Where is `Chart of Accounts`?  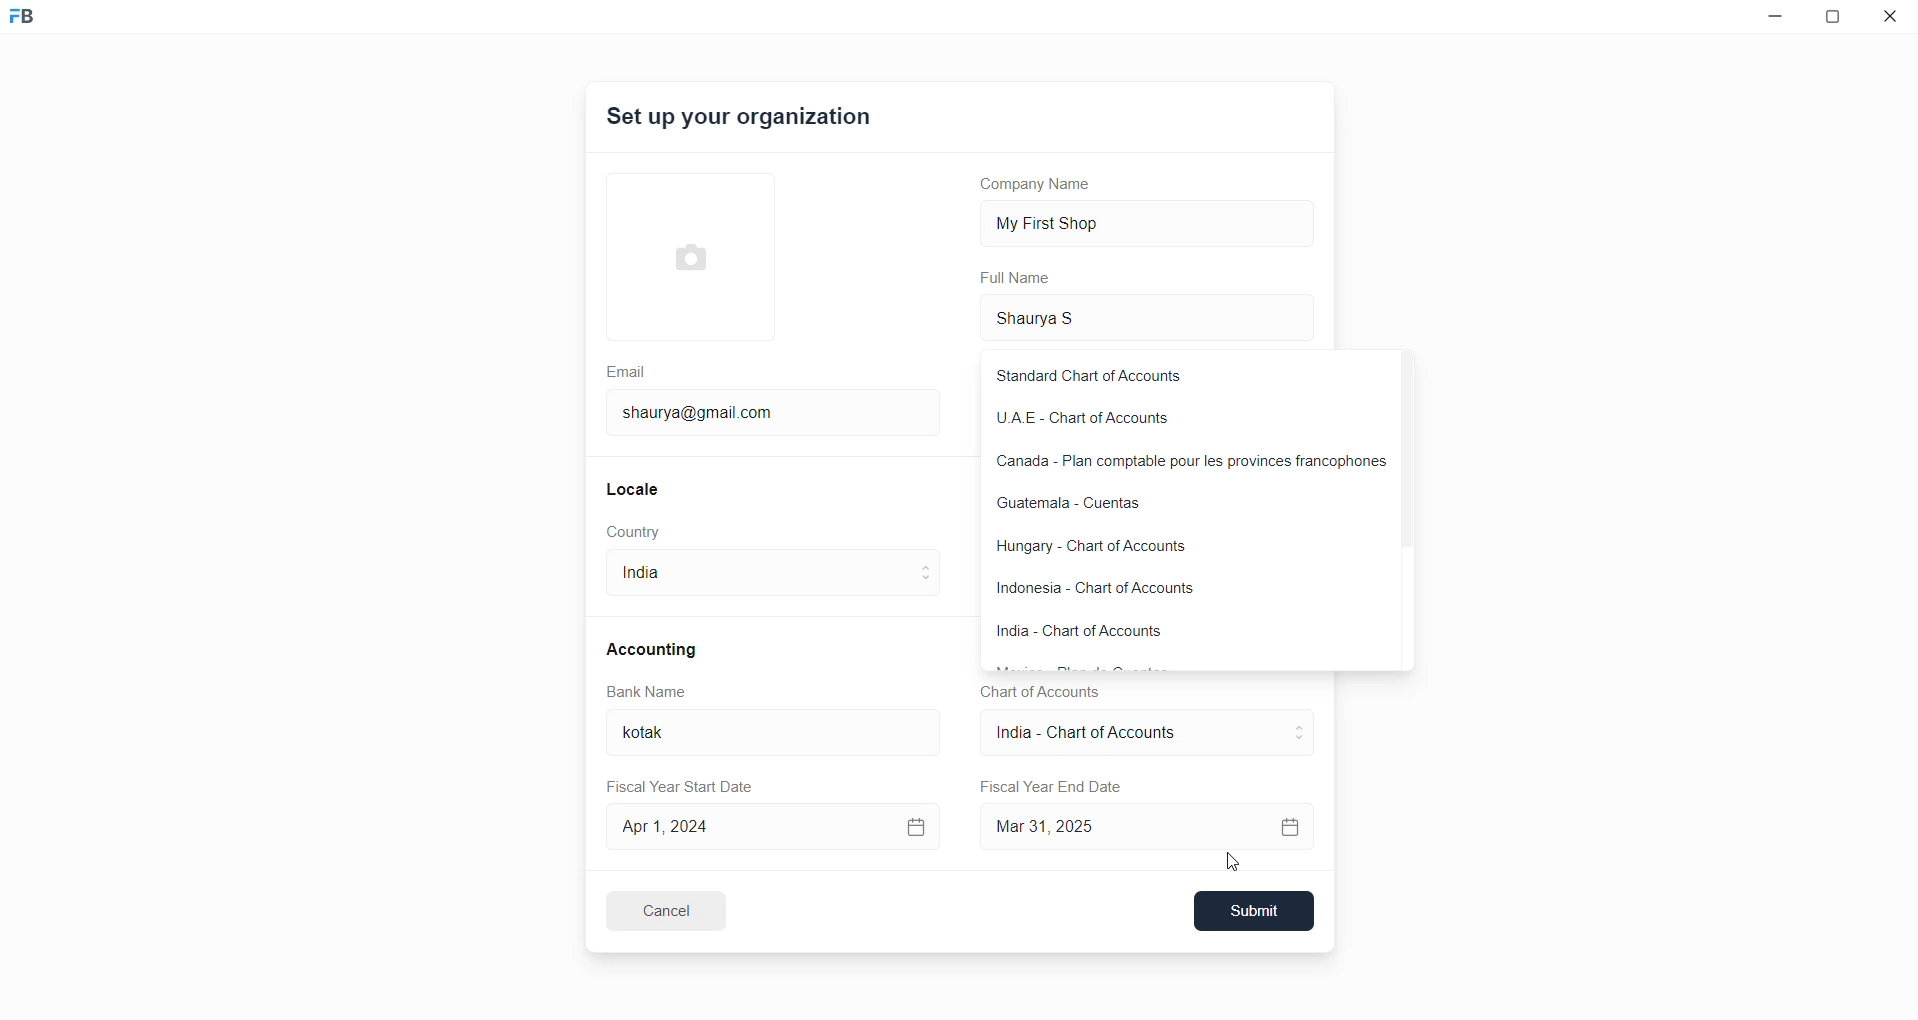
Chart of Accounts is located at coordinates (1034, 692).